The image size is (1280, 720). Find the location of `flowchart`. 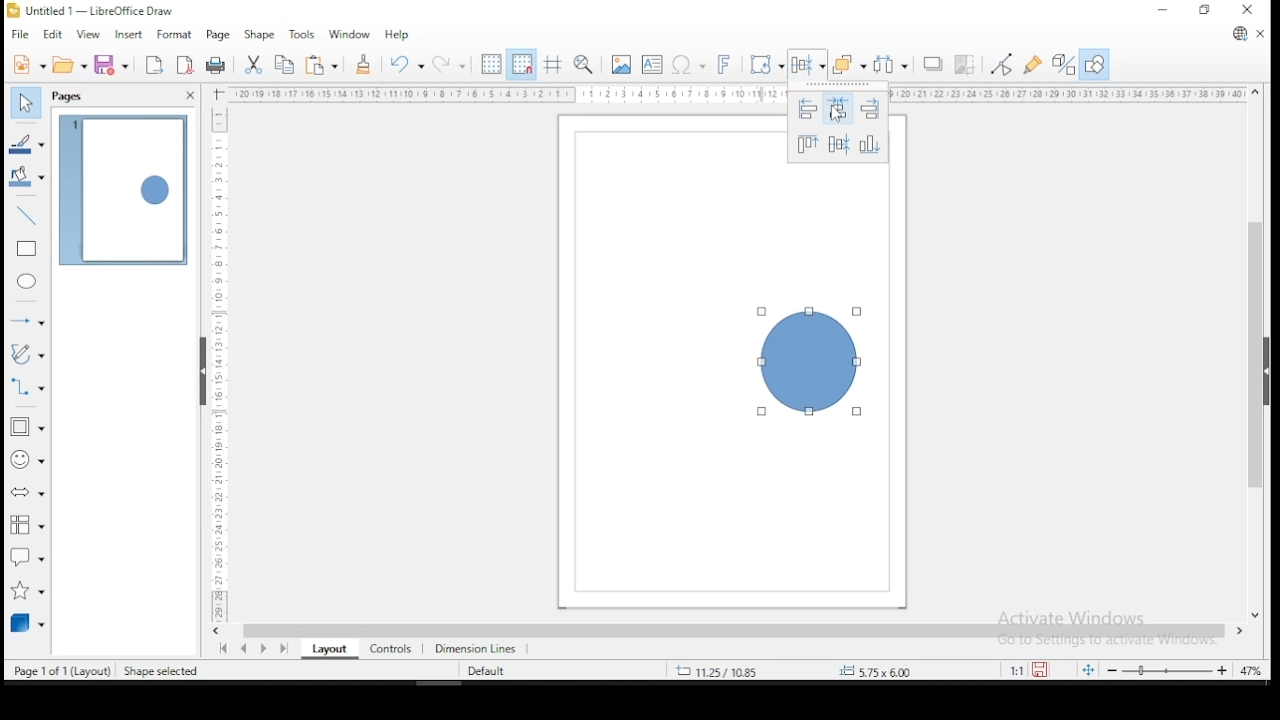

flowchart is located at coordinates (24, 525).